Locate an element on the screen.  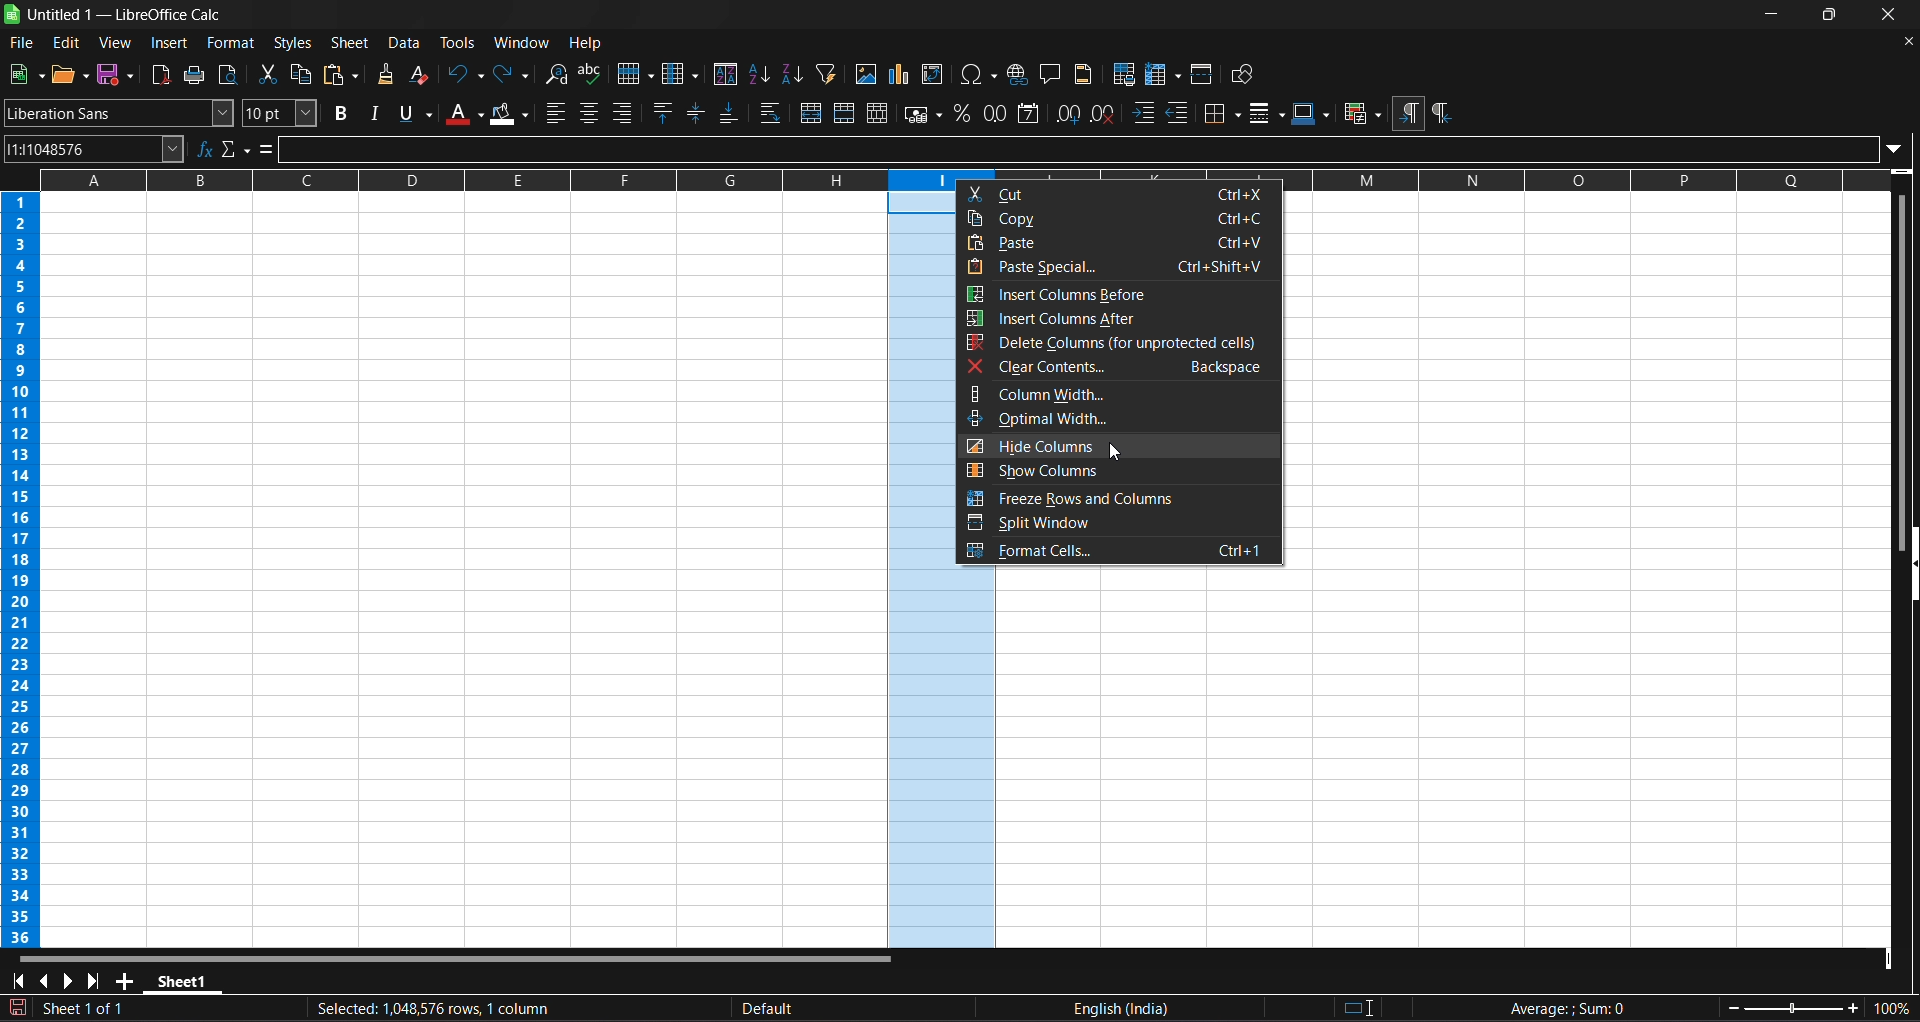
wrap text is located at coordinates (775, 113).